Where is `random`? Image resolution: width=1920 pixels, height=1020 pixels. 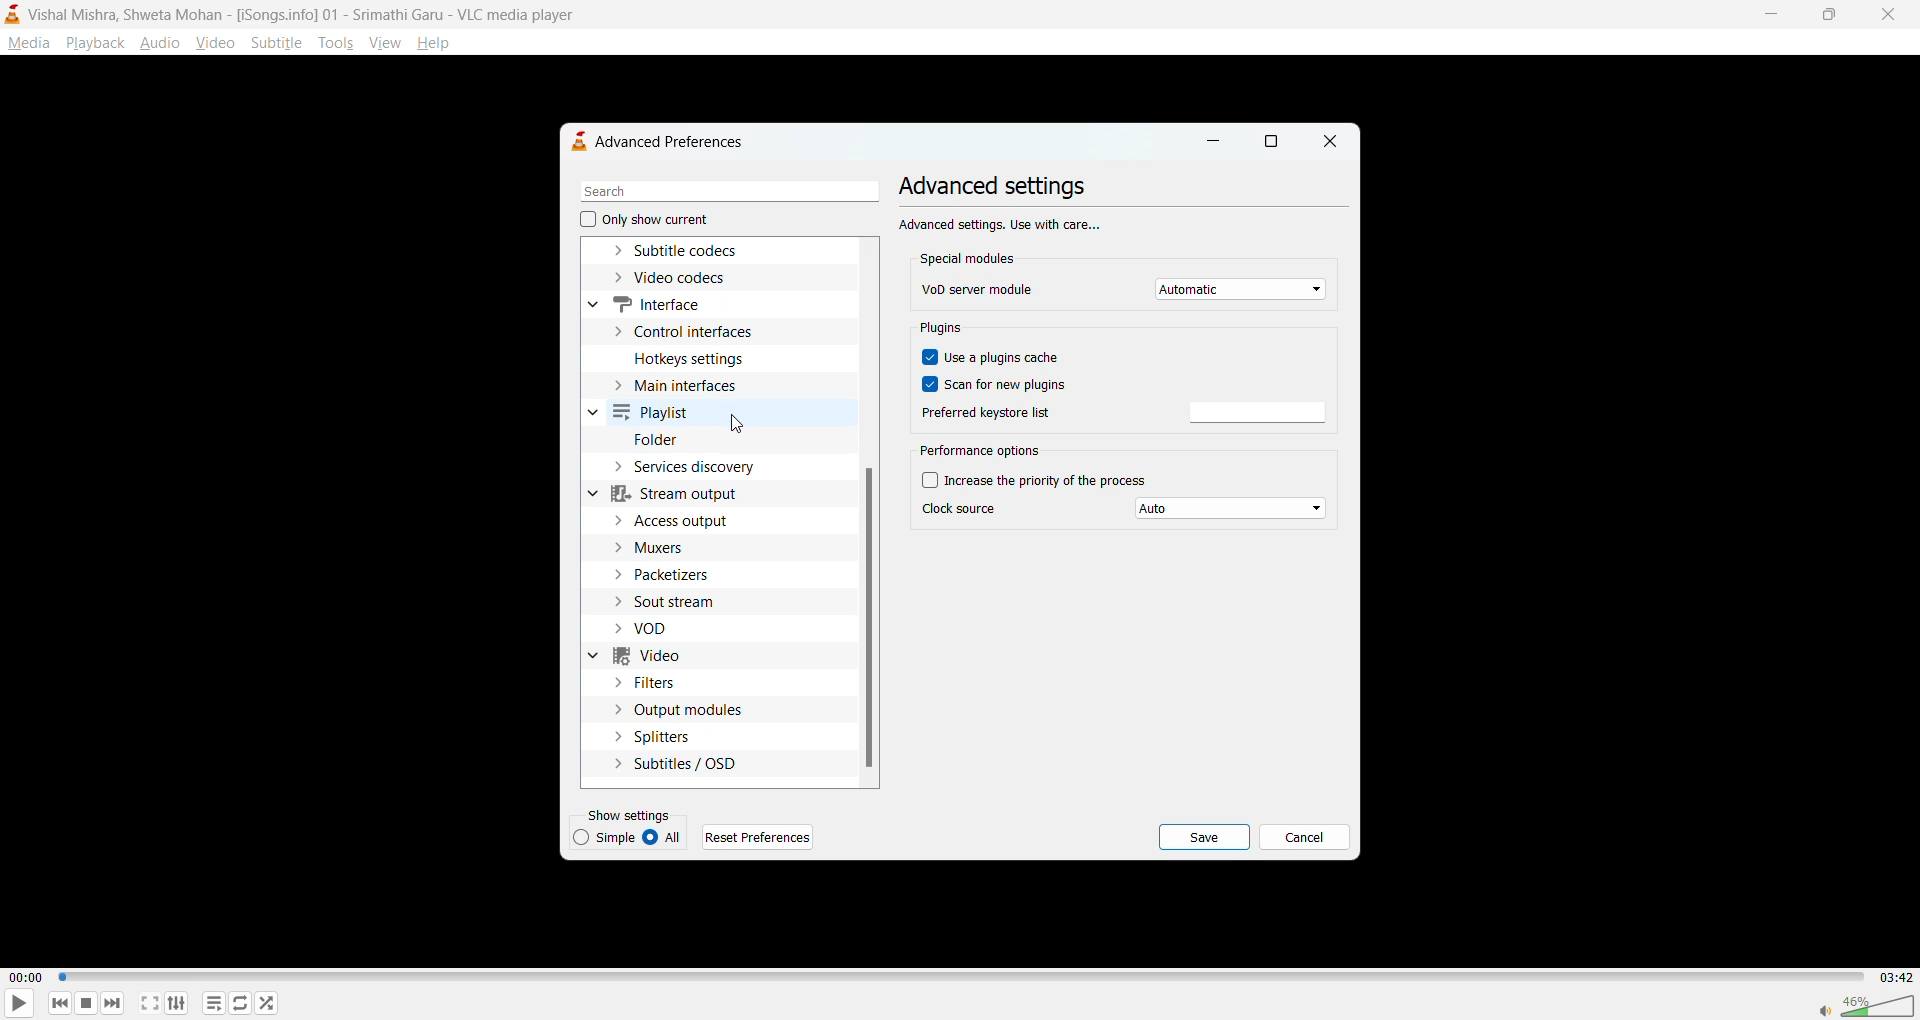
random is located at coordinates (267, 1002).